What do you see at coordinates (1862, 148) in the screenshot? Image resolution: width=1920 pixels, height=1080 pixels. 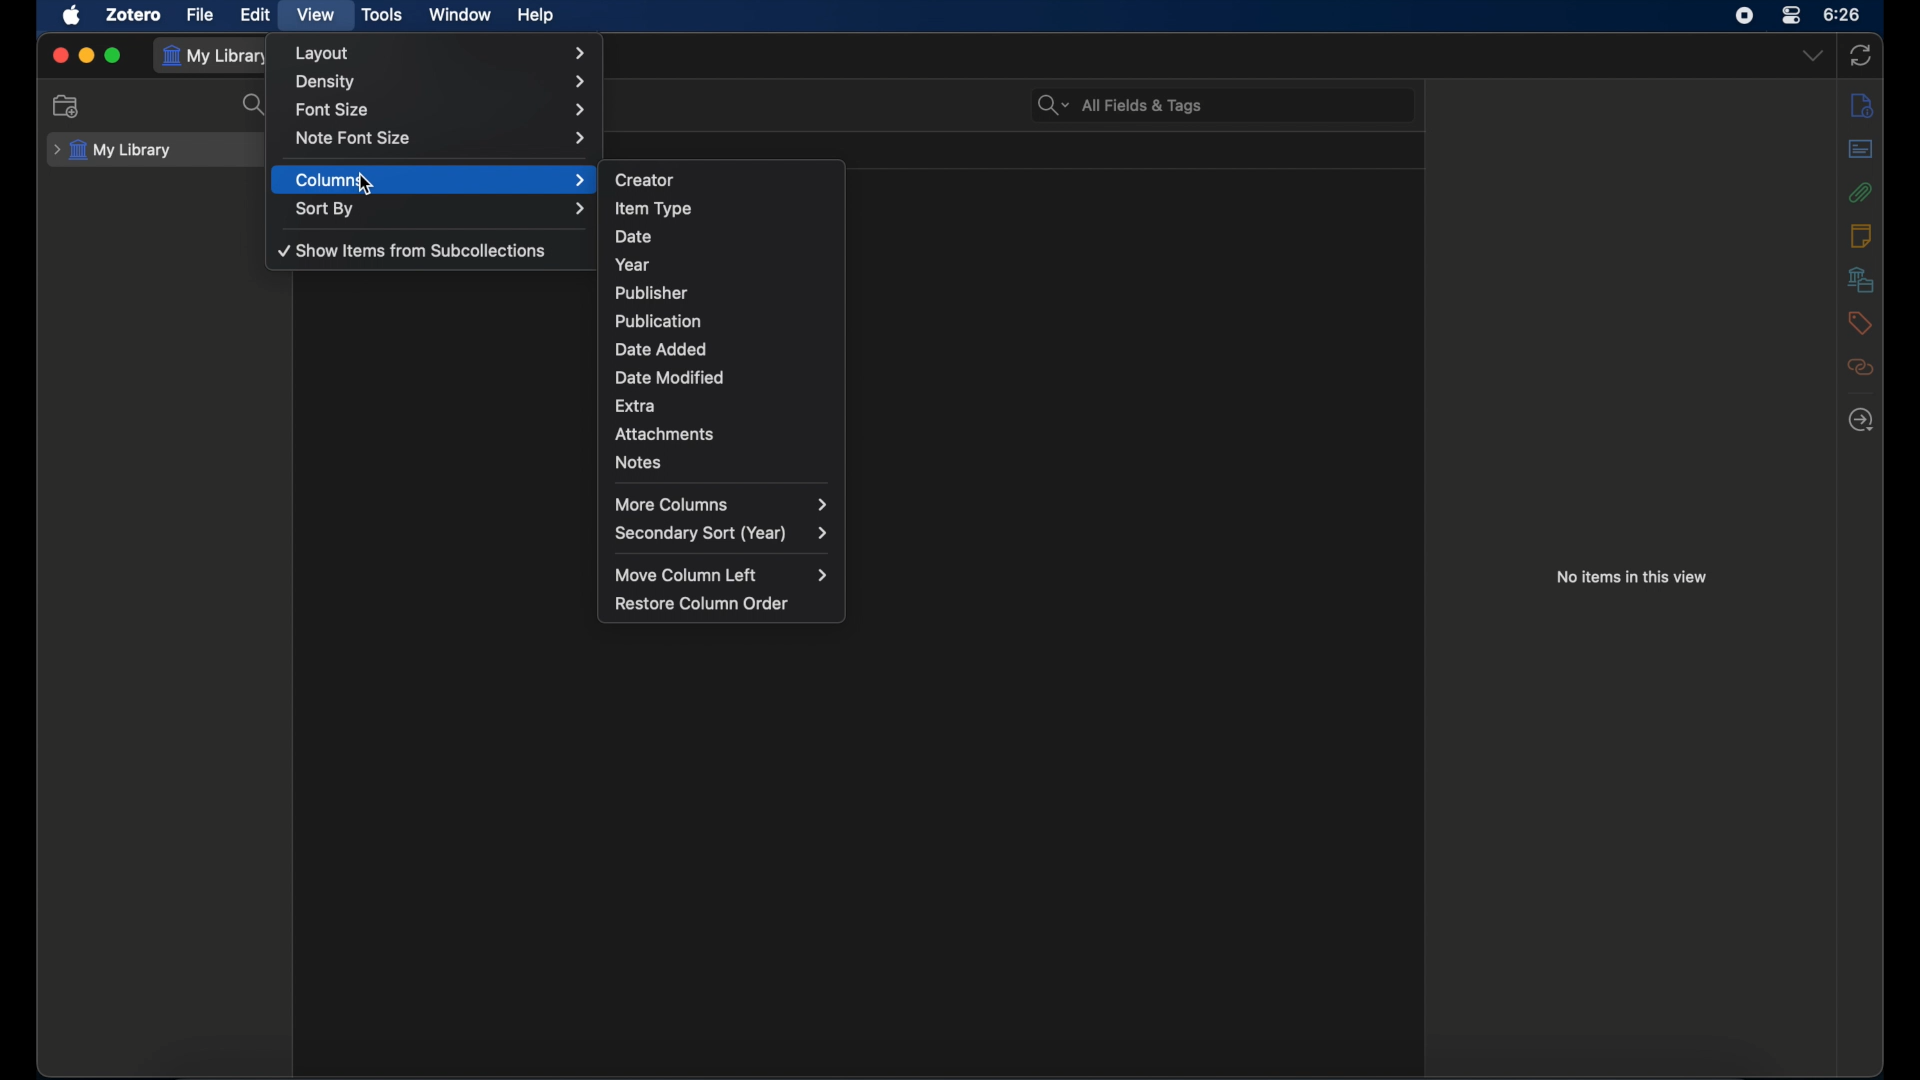 I see `abstract` at bounding box center [1862, 148].